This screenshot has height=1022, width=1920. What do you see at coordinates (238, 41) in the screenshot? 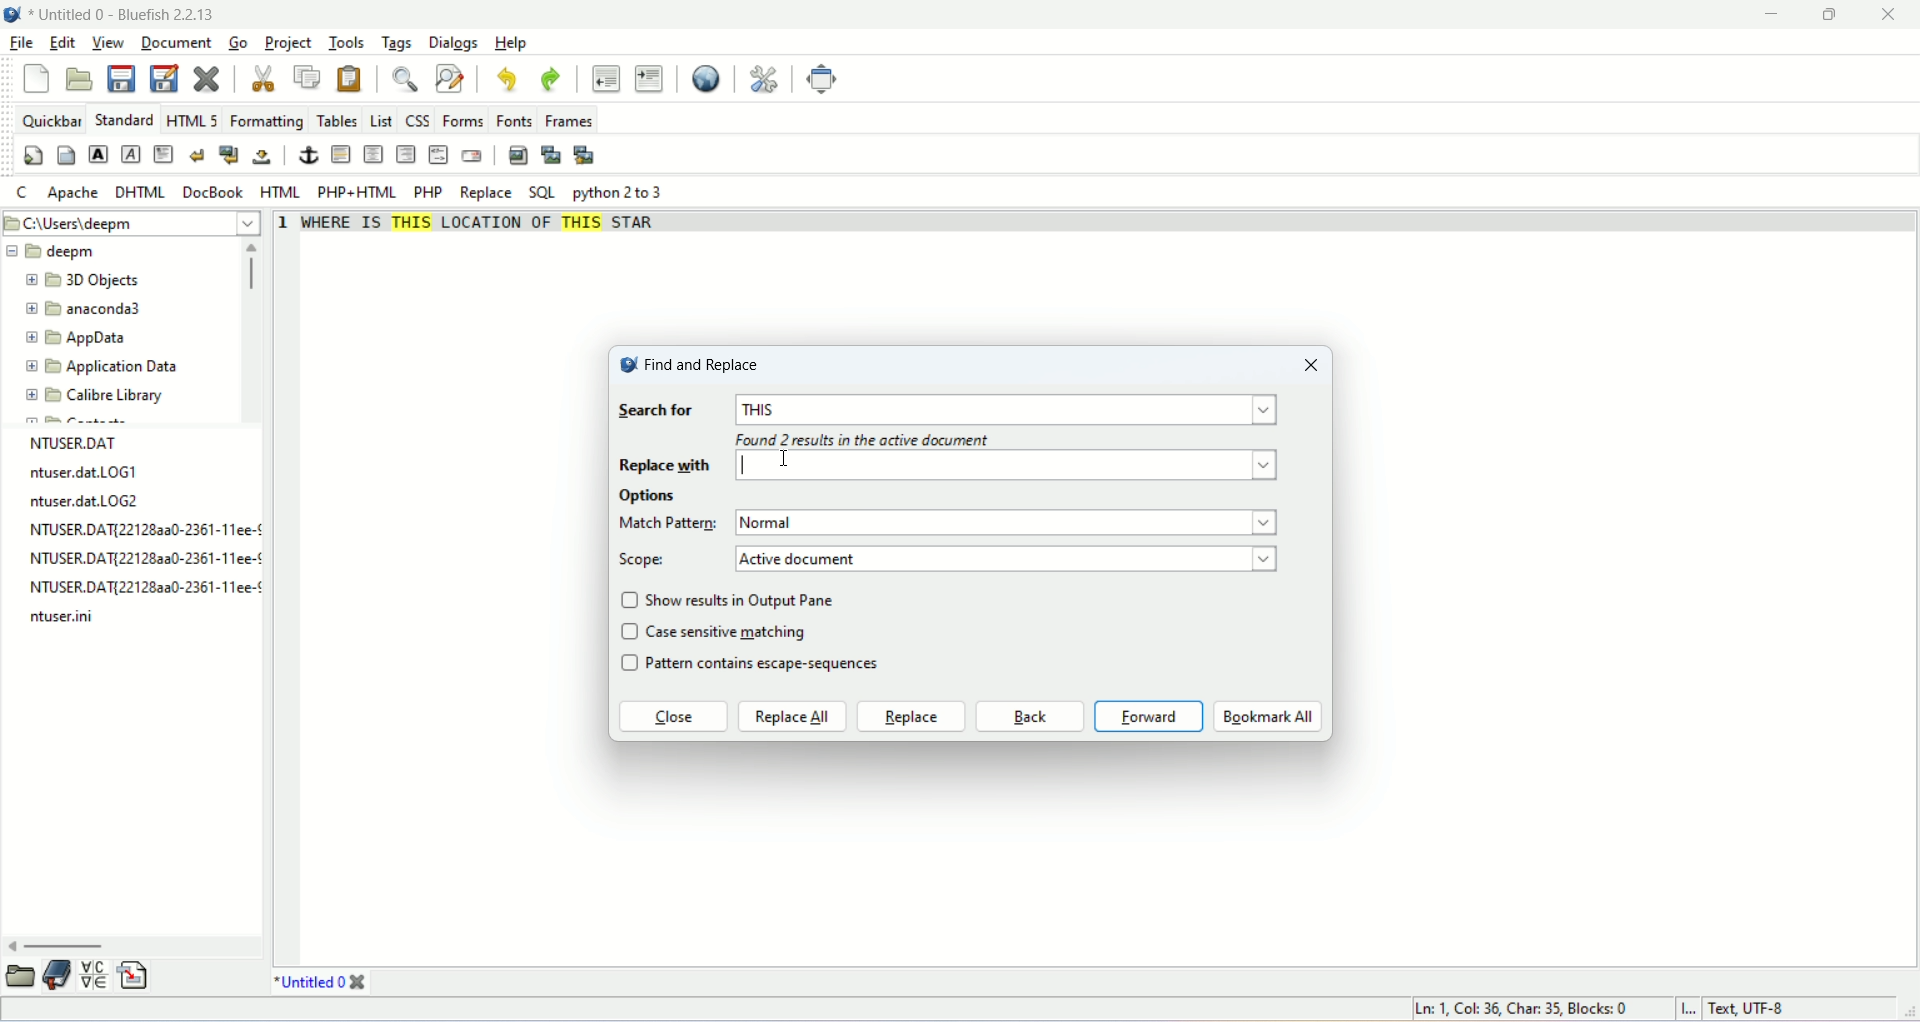
I see `go` at bounding box center [238, 41].